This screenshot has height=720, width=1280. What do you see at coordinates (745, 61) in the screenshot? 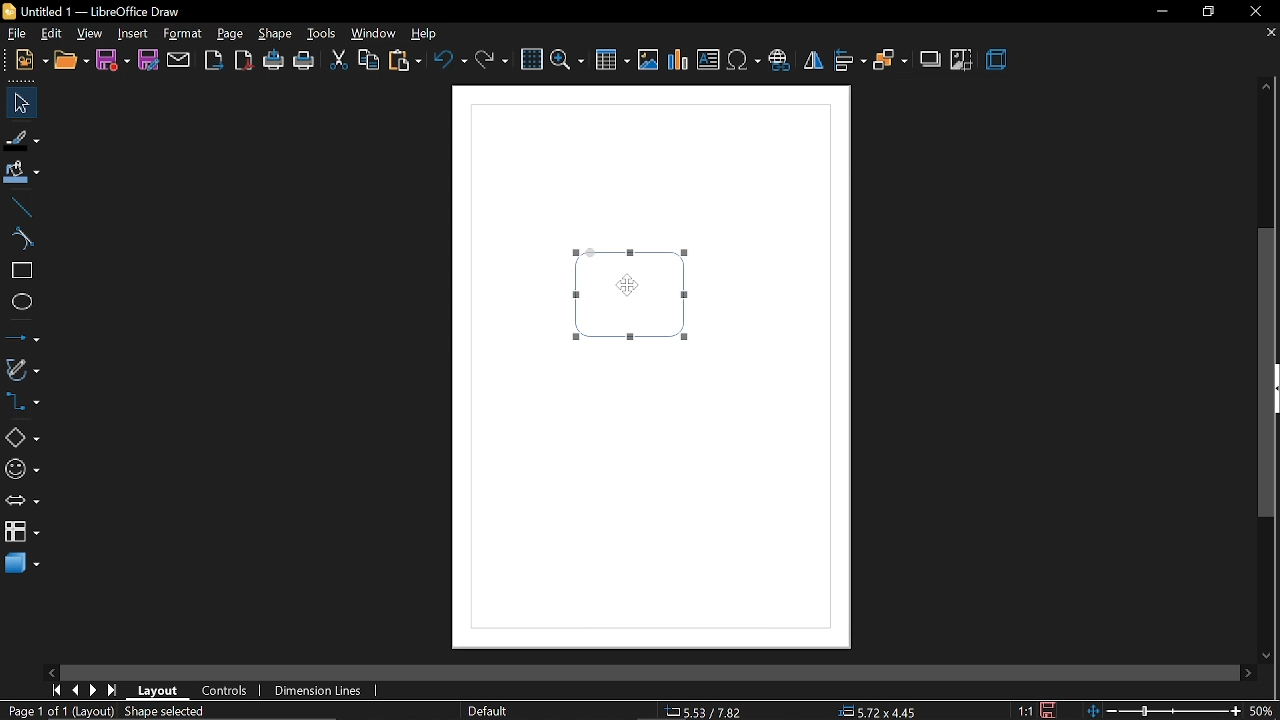
I see `insert symbol` at bounding box center [745, 61].